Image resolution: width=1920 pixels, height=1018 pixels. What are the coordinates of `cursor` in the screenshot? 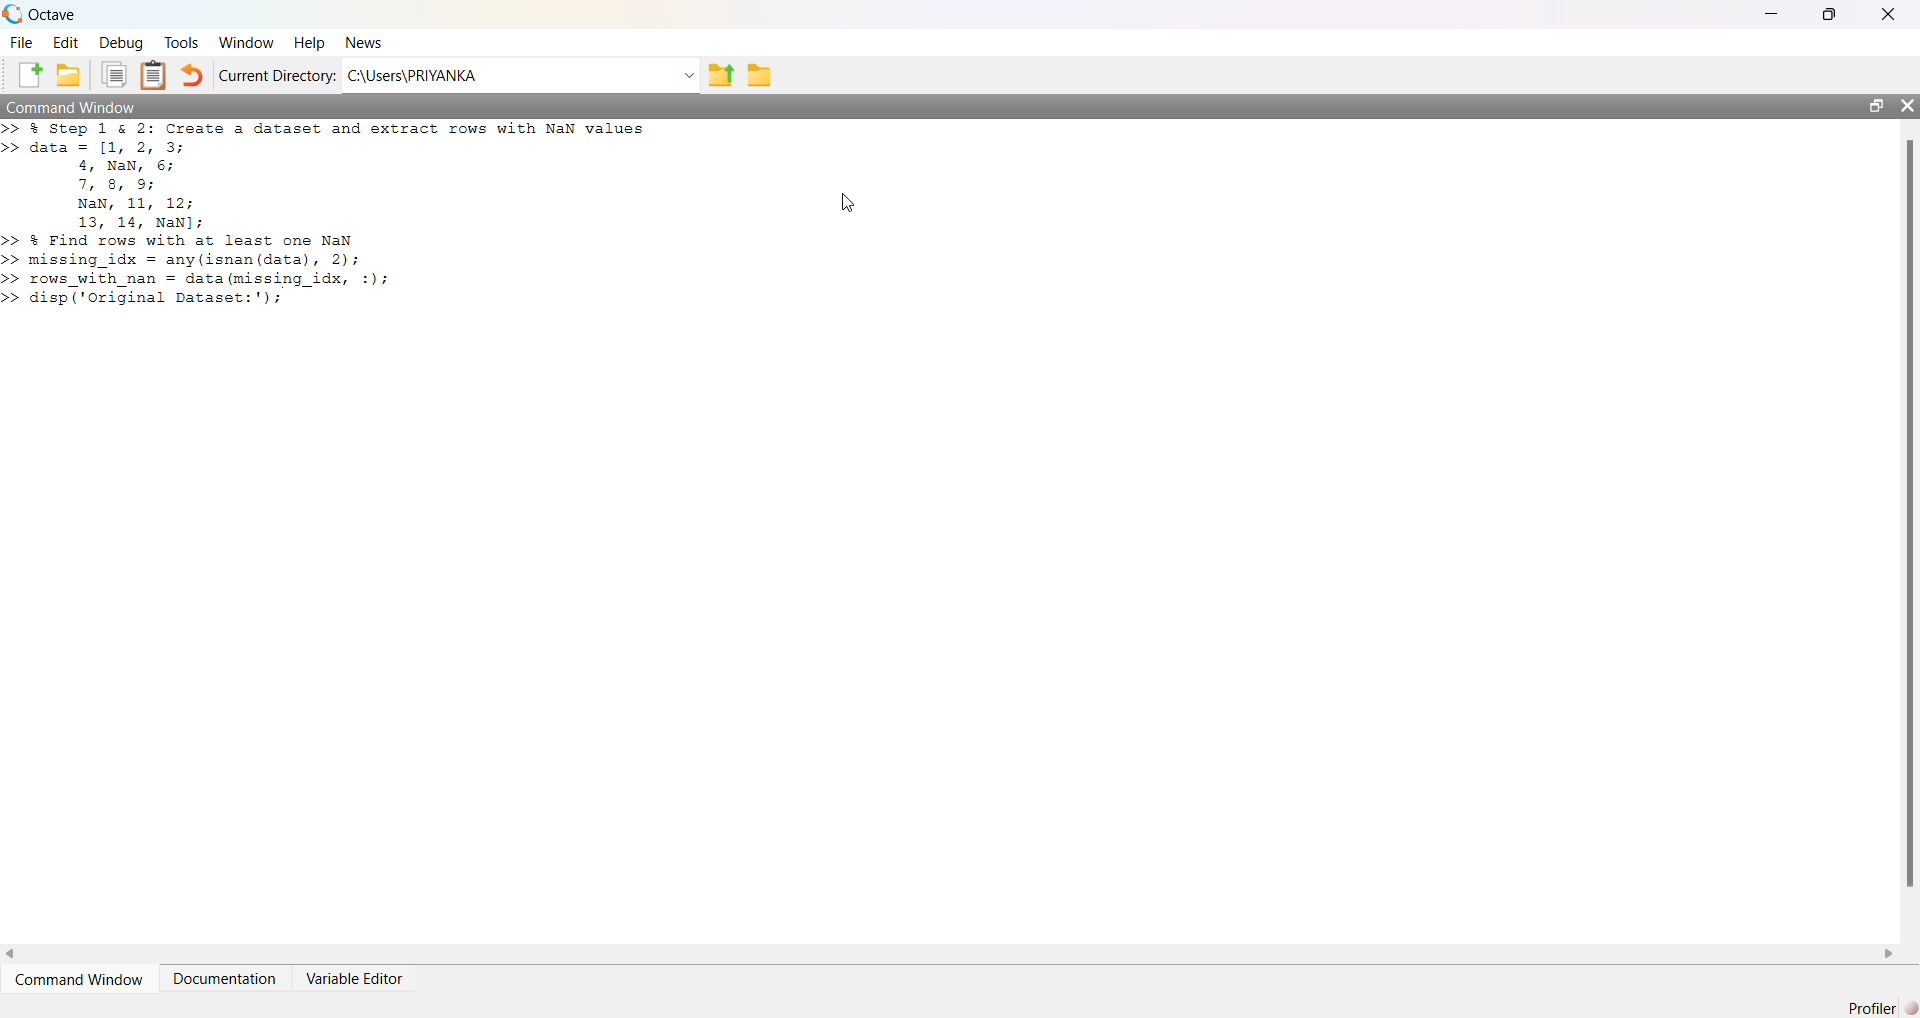 It's located at (849, 203).